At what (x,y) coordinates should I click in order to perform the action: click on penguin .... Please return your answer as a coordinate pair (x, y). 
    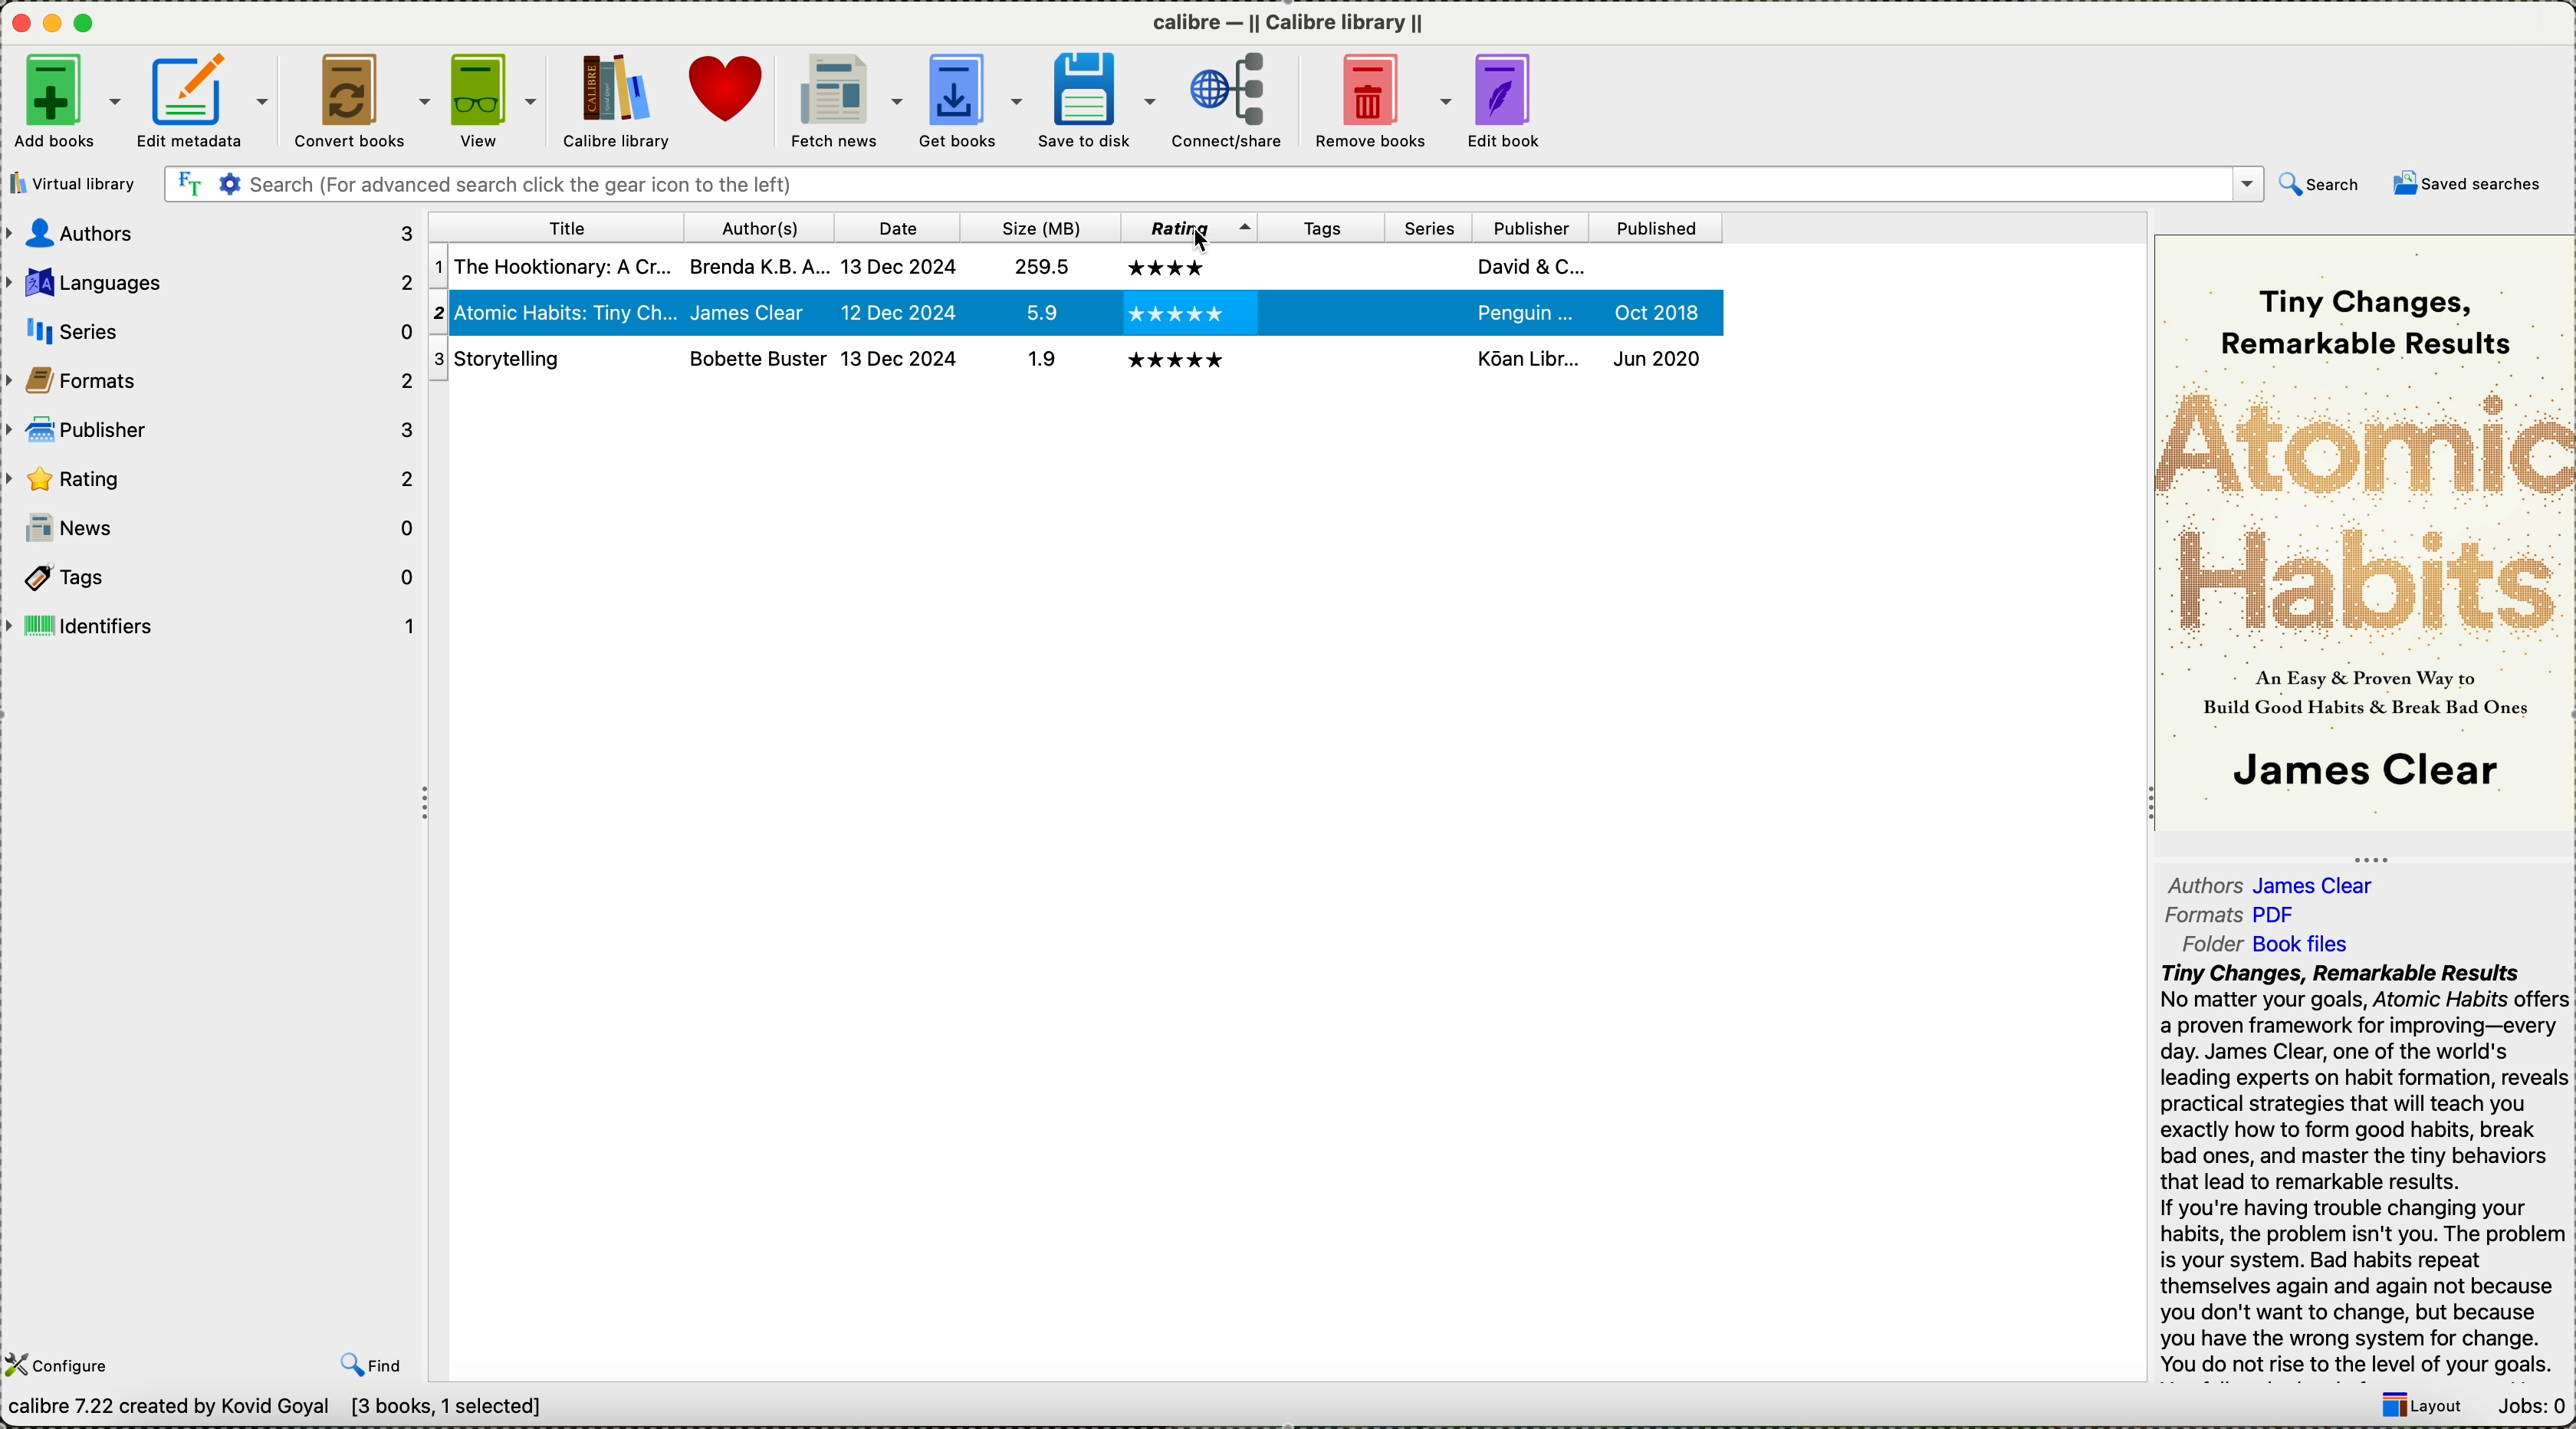
    Looking at the image, I should click on (1527, 266).